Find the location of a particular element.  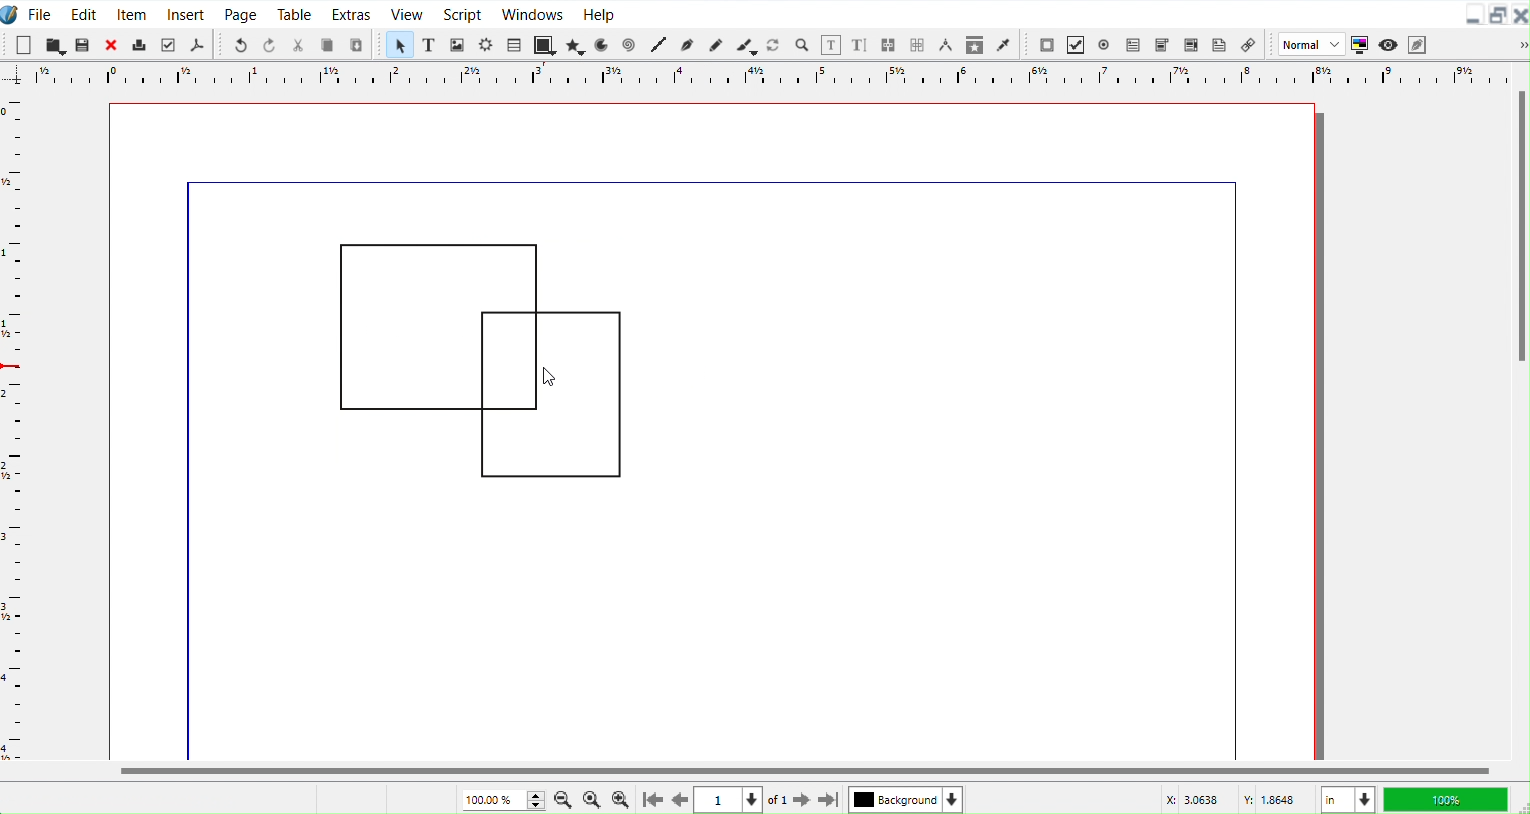

New is located at coordinates (23, 44).